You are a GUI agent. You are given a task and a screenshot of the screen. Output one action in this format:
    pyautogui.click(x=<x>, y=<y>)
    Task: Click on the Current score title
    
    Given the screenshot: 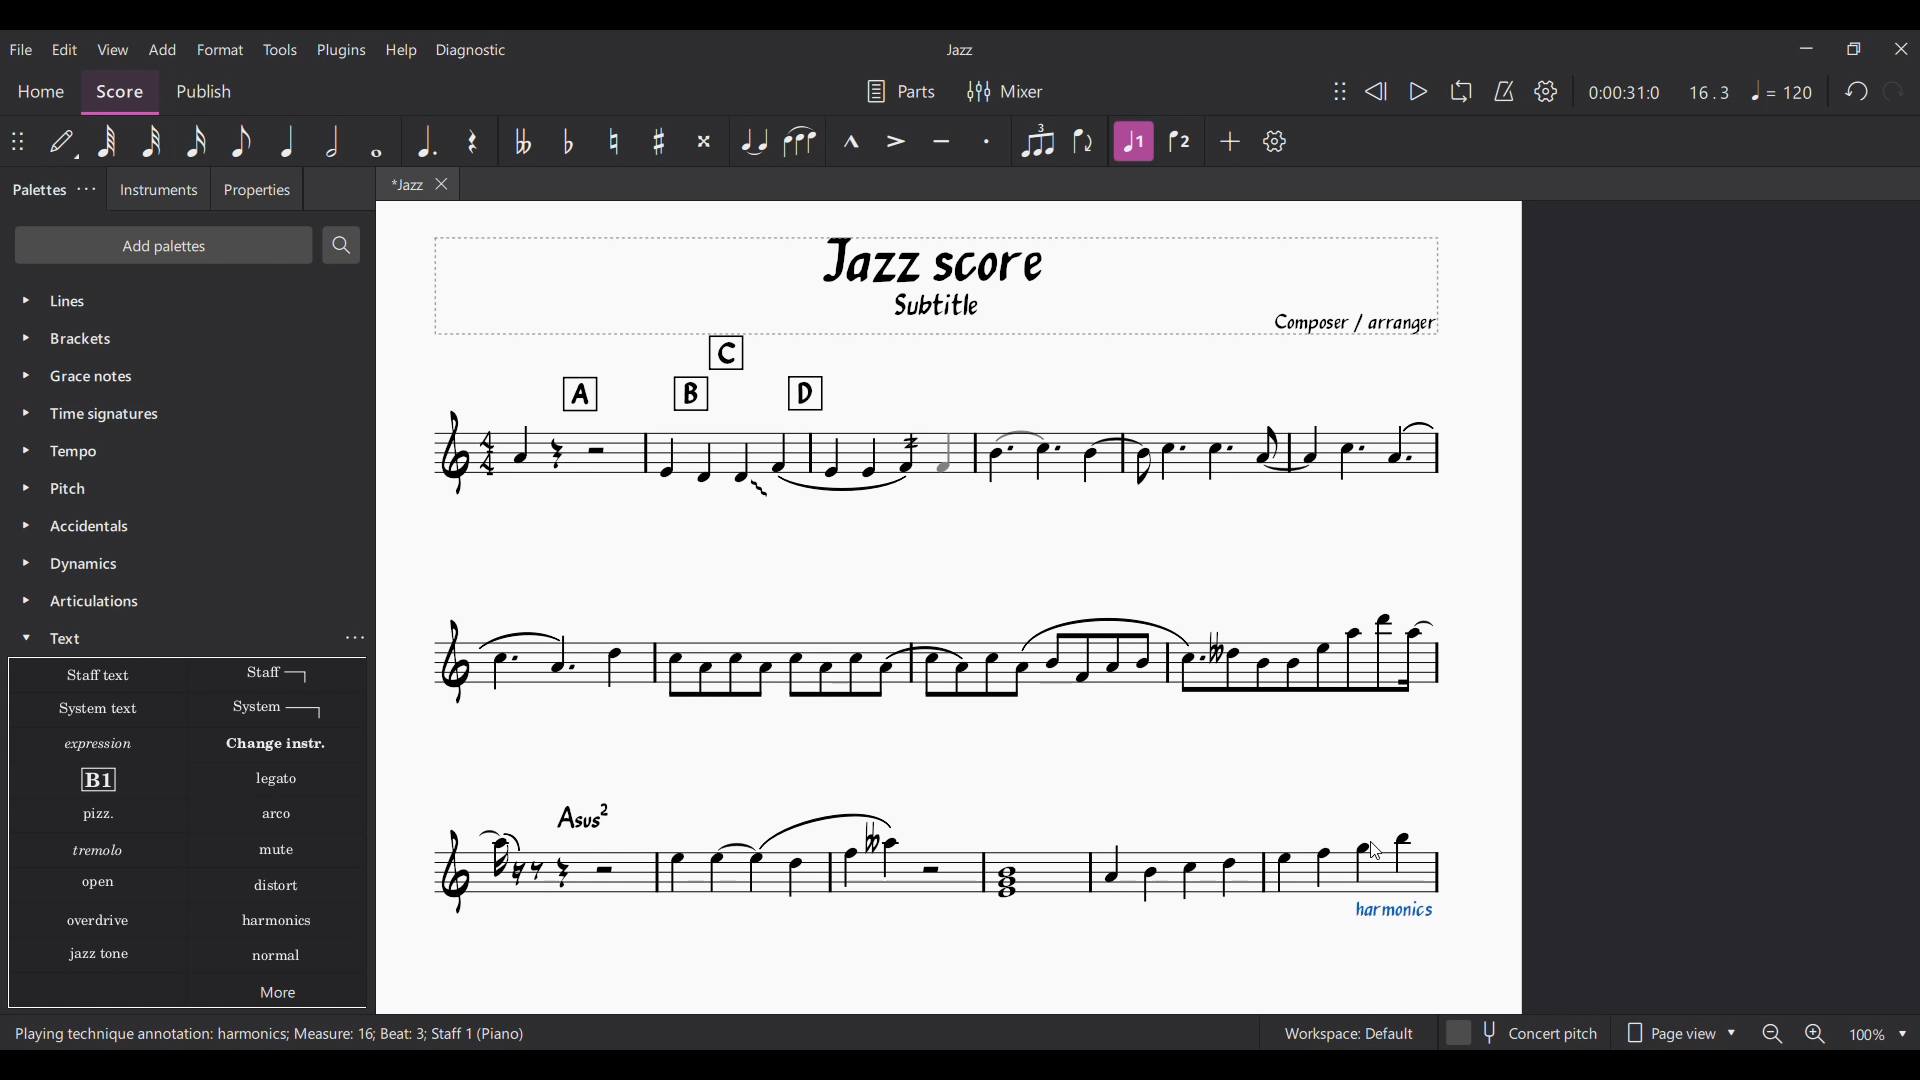 What is the action you would take?
    pyautogui.click(x=960, y=50)
    